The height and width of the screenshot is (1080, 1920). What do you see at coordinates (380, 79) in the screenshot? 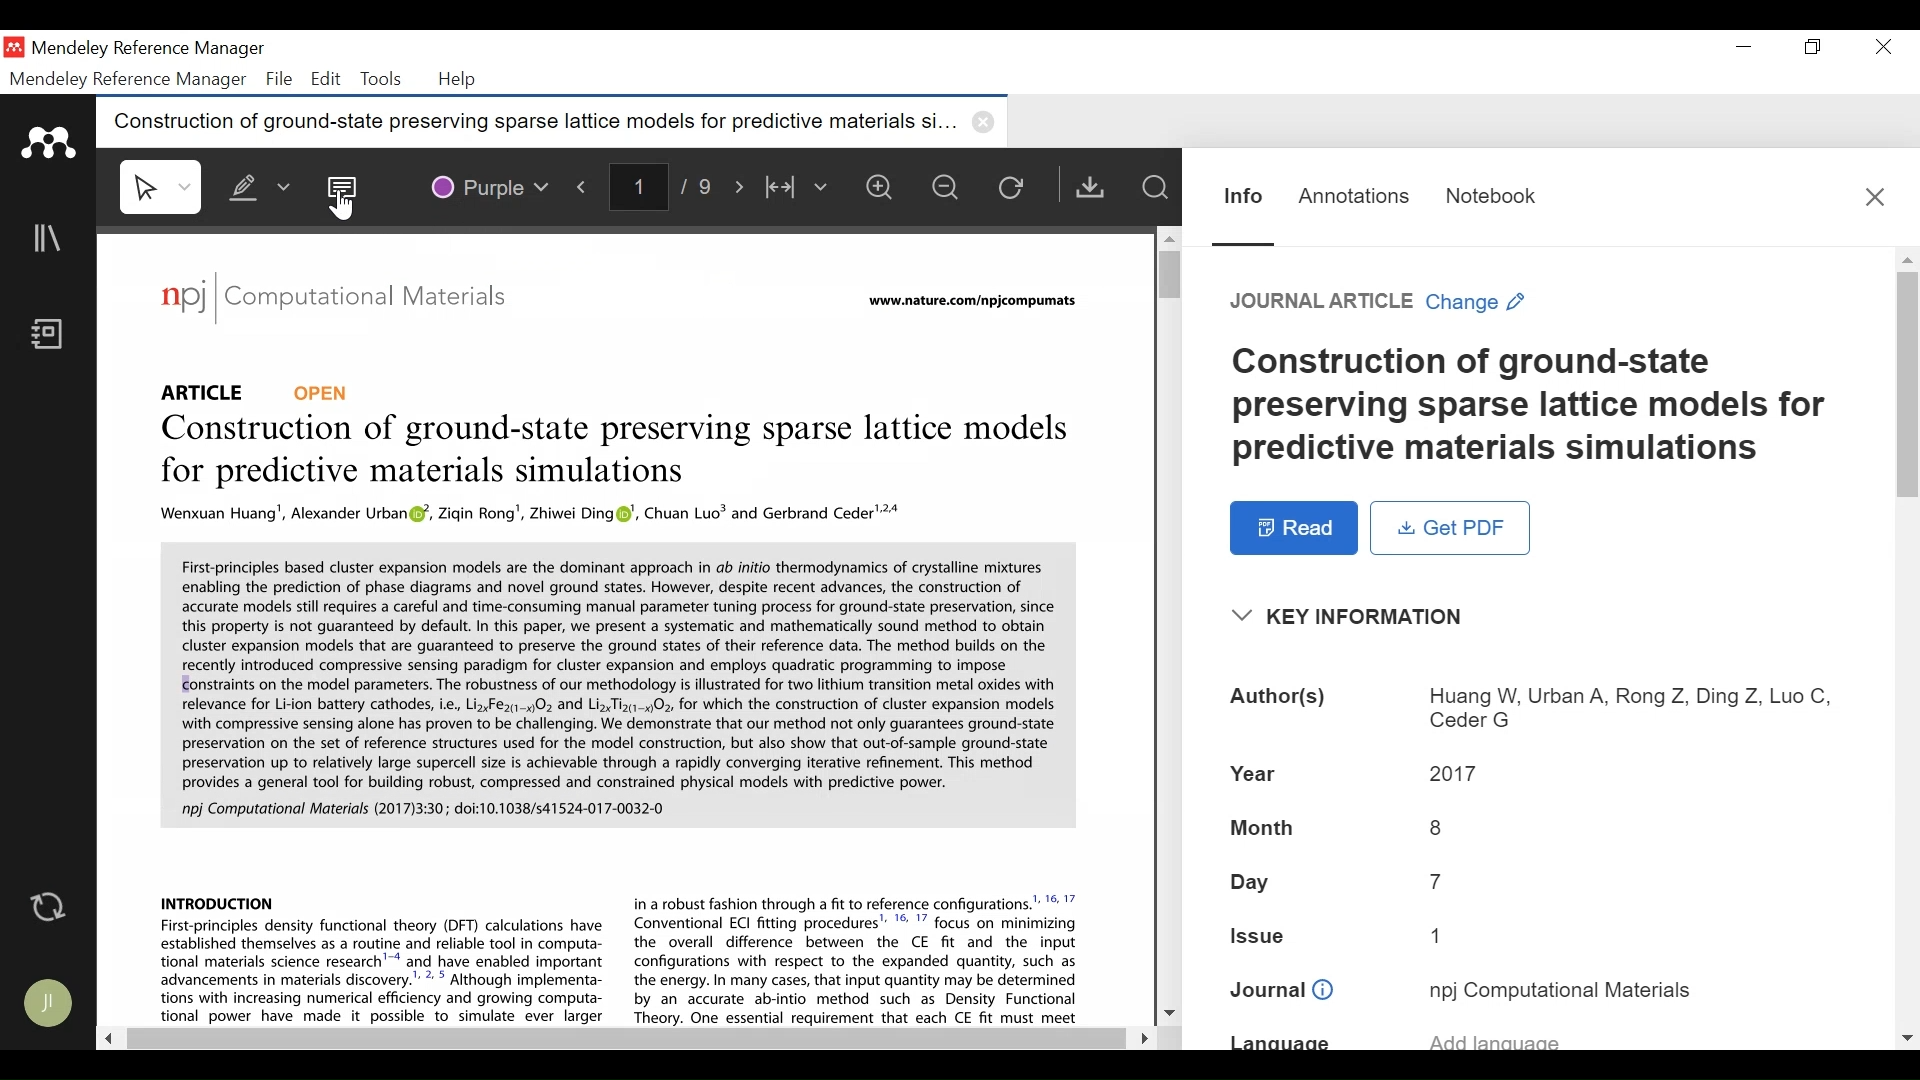
I see `Tools` at bounding box center [380, 79].